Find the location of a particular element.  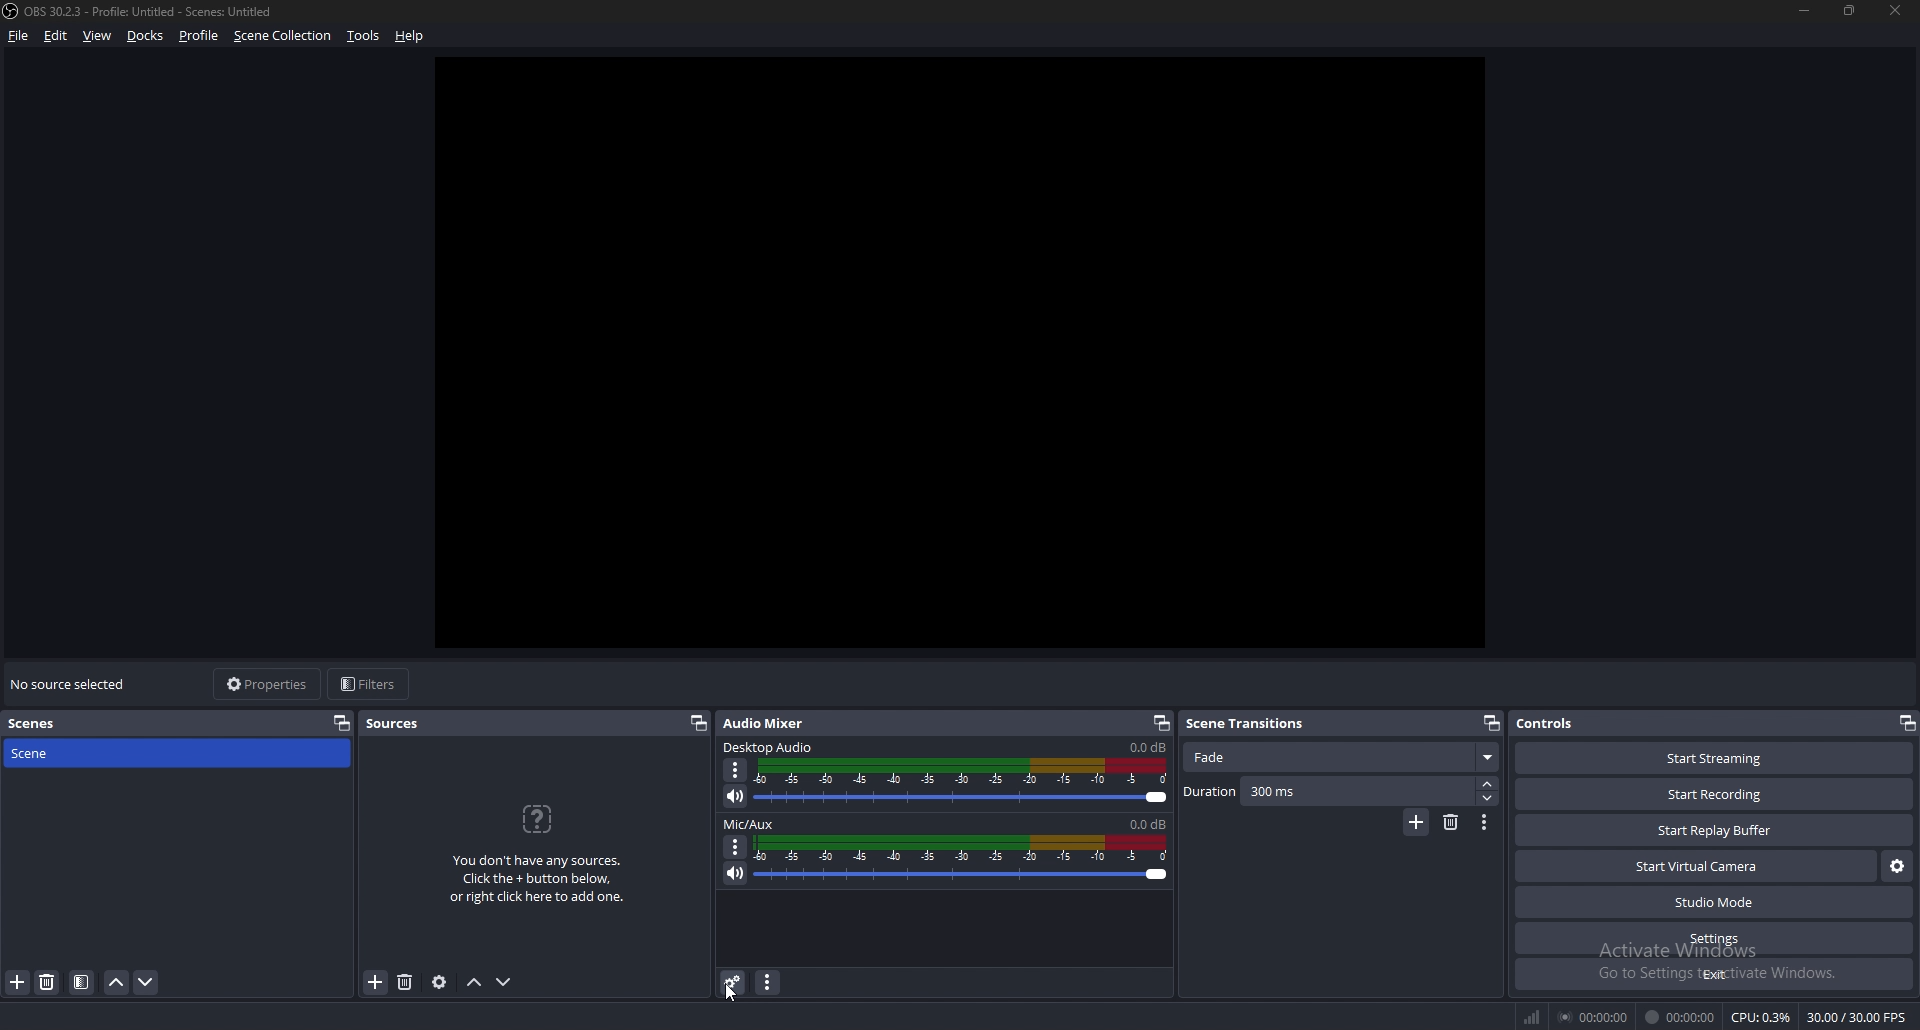

00:00:00 is located at coordinates (1594, 1018).